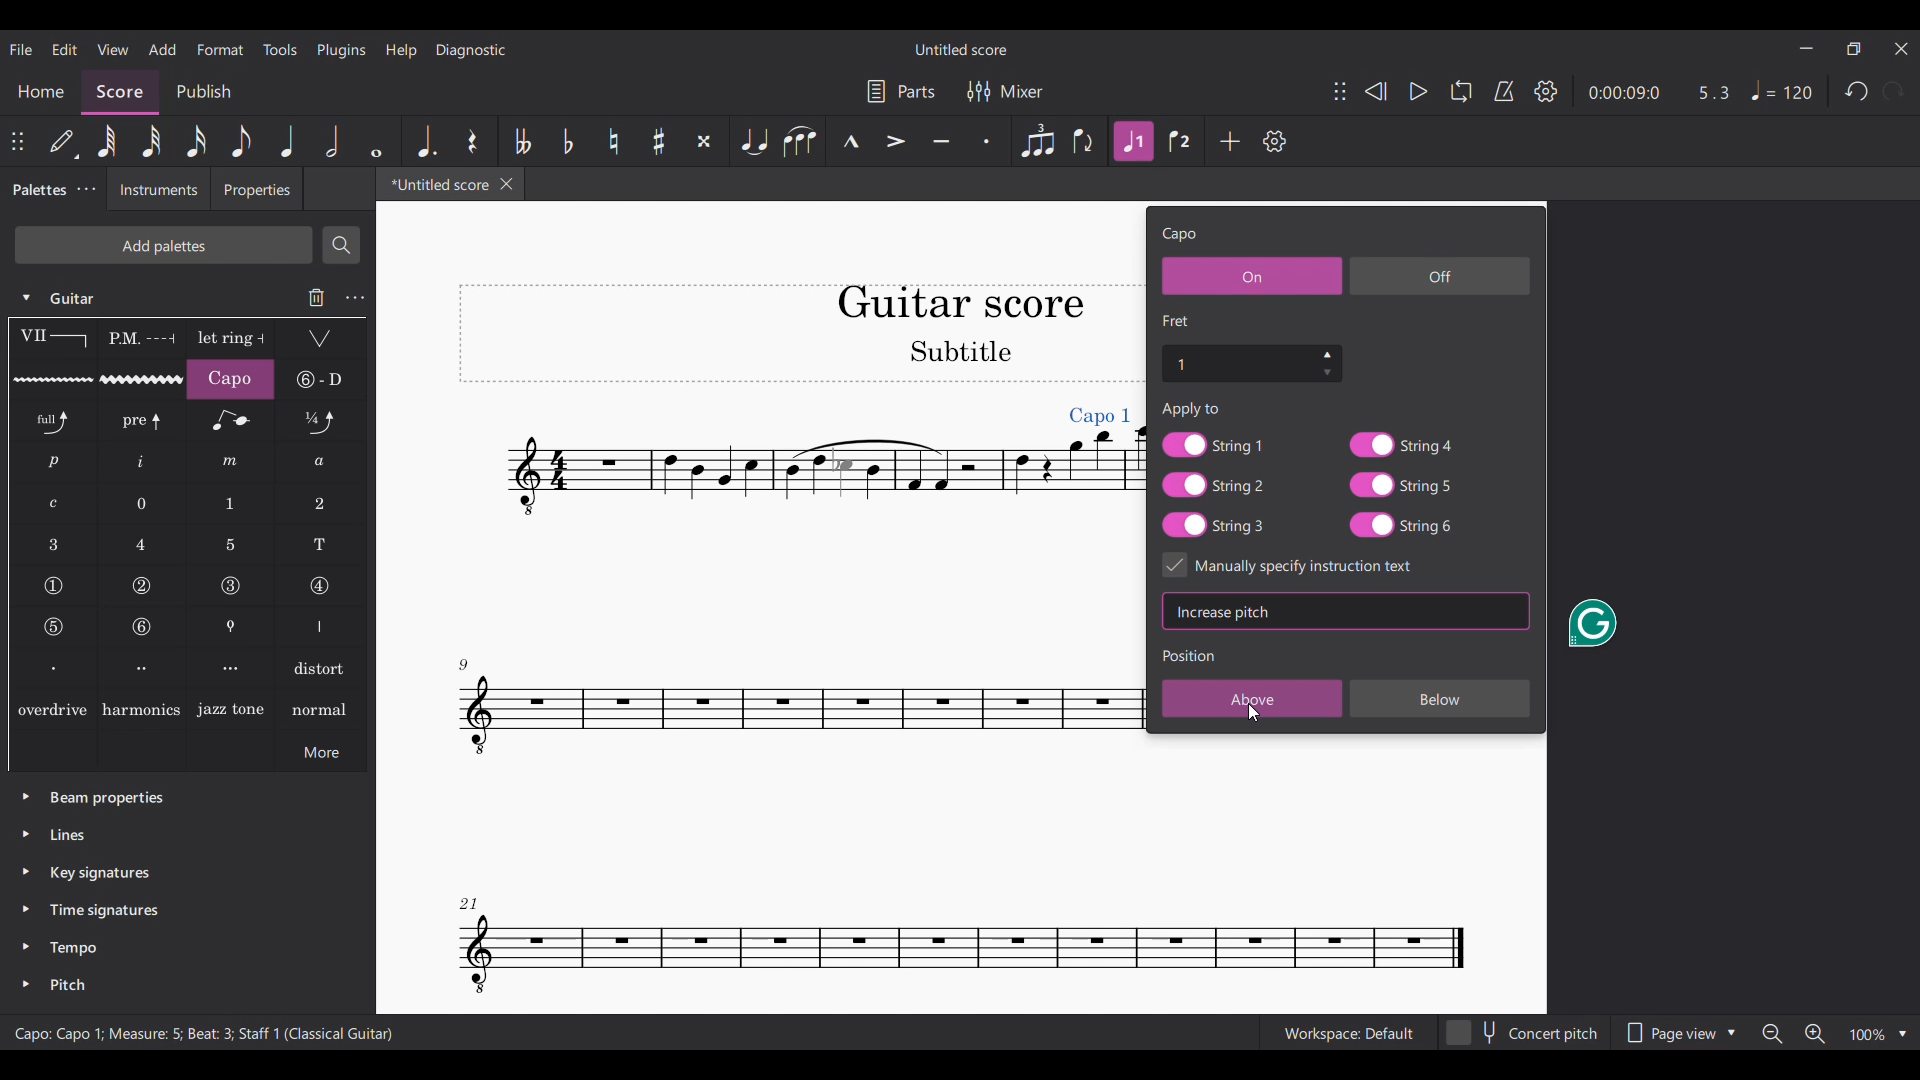  Describe the element at coordinates (140, 339) in the screenshot. I see `Palm mute` at that location.